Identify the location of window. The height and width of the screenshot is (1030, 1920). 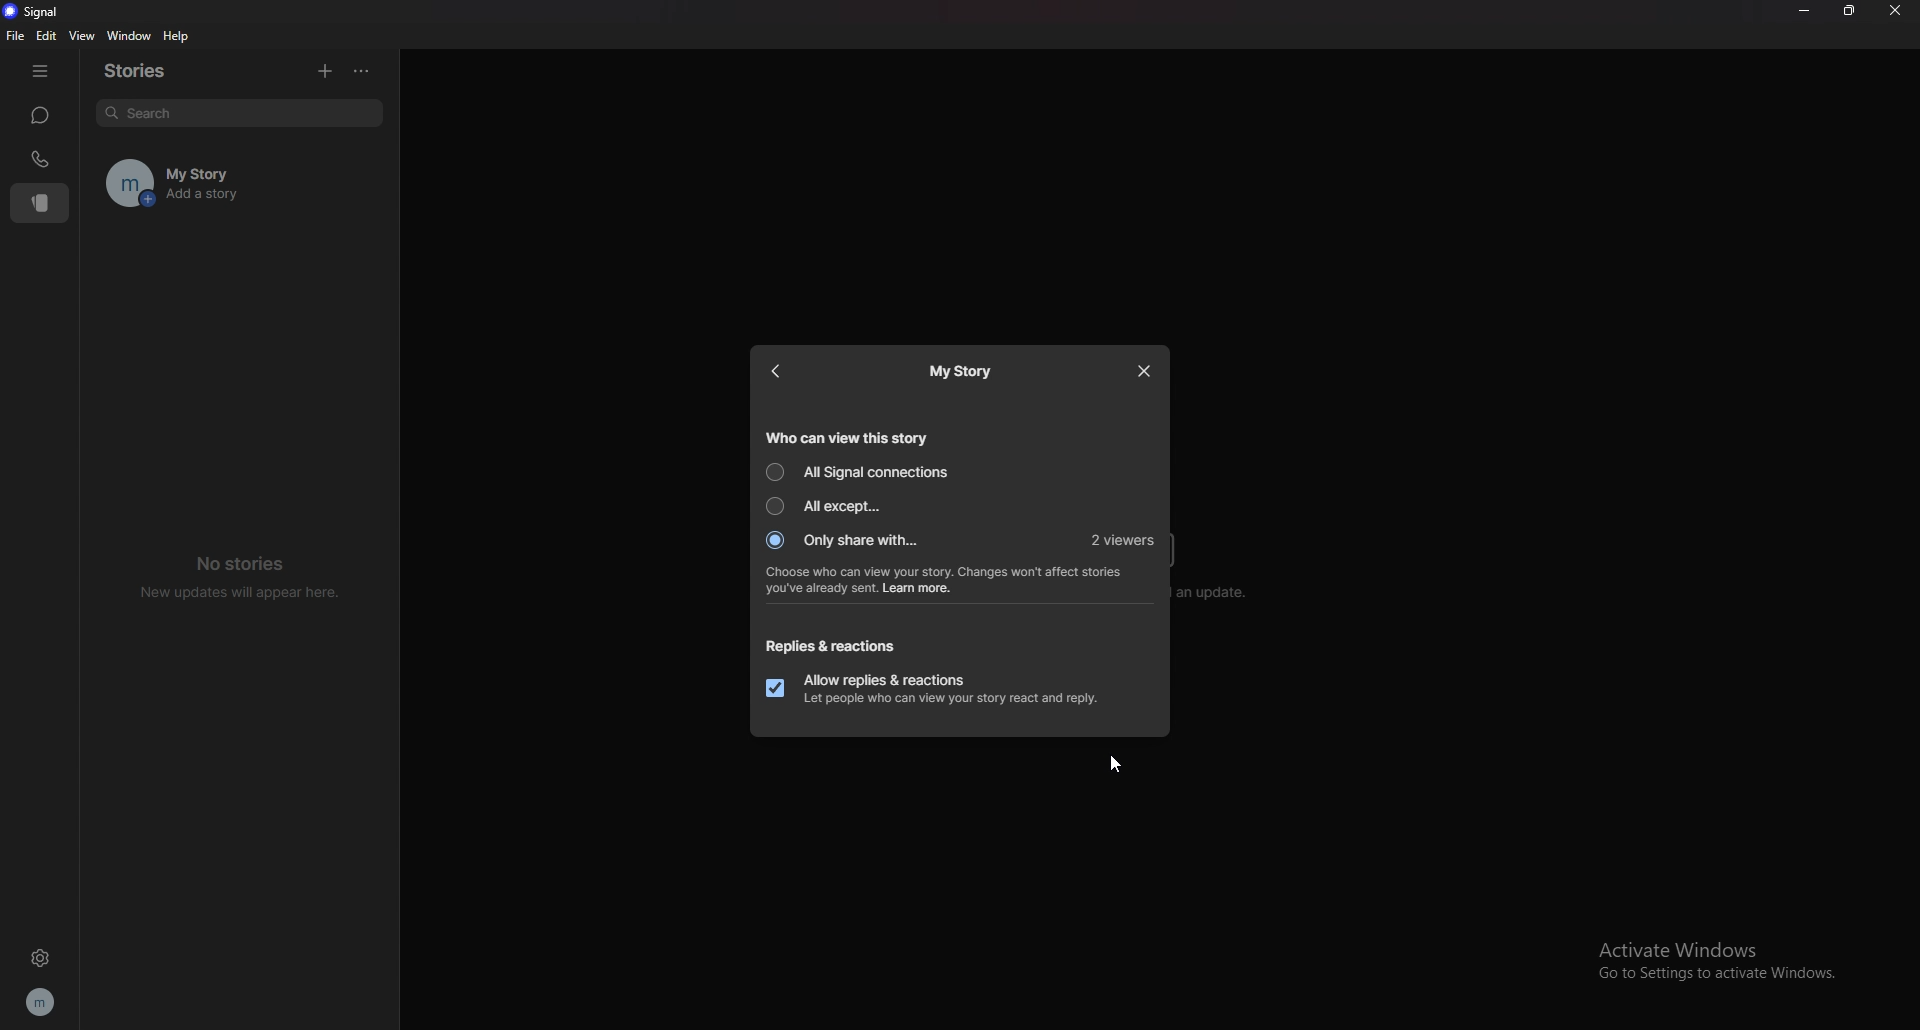
(129, 35).